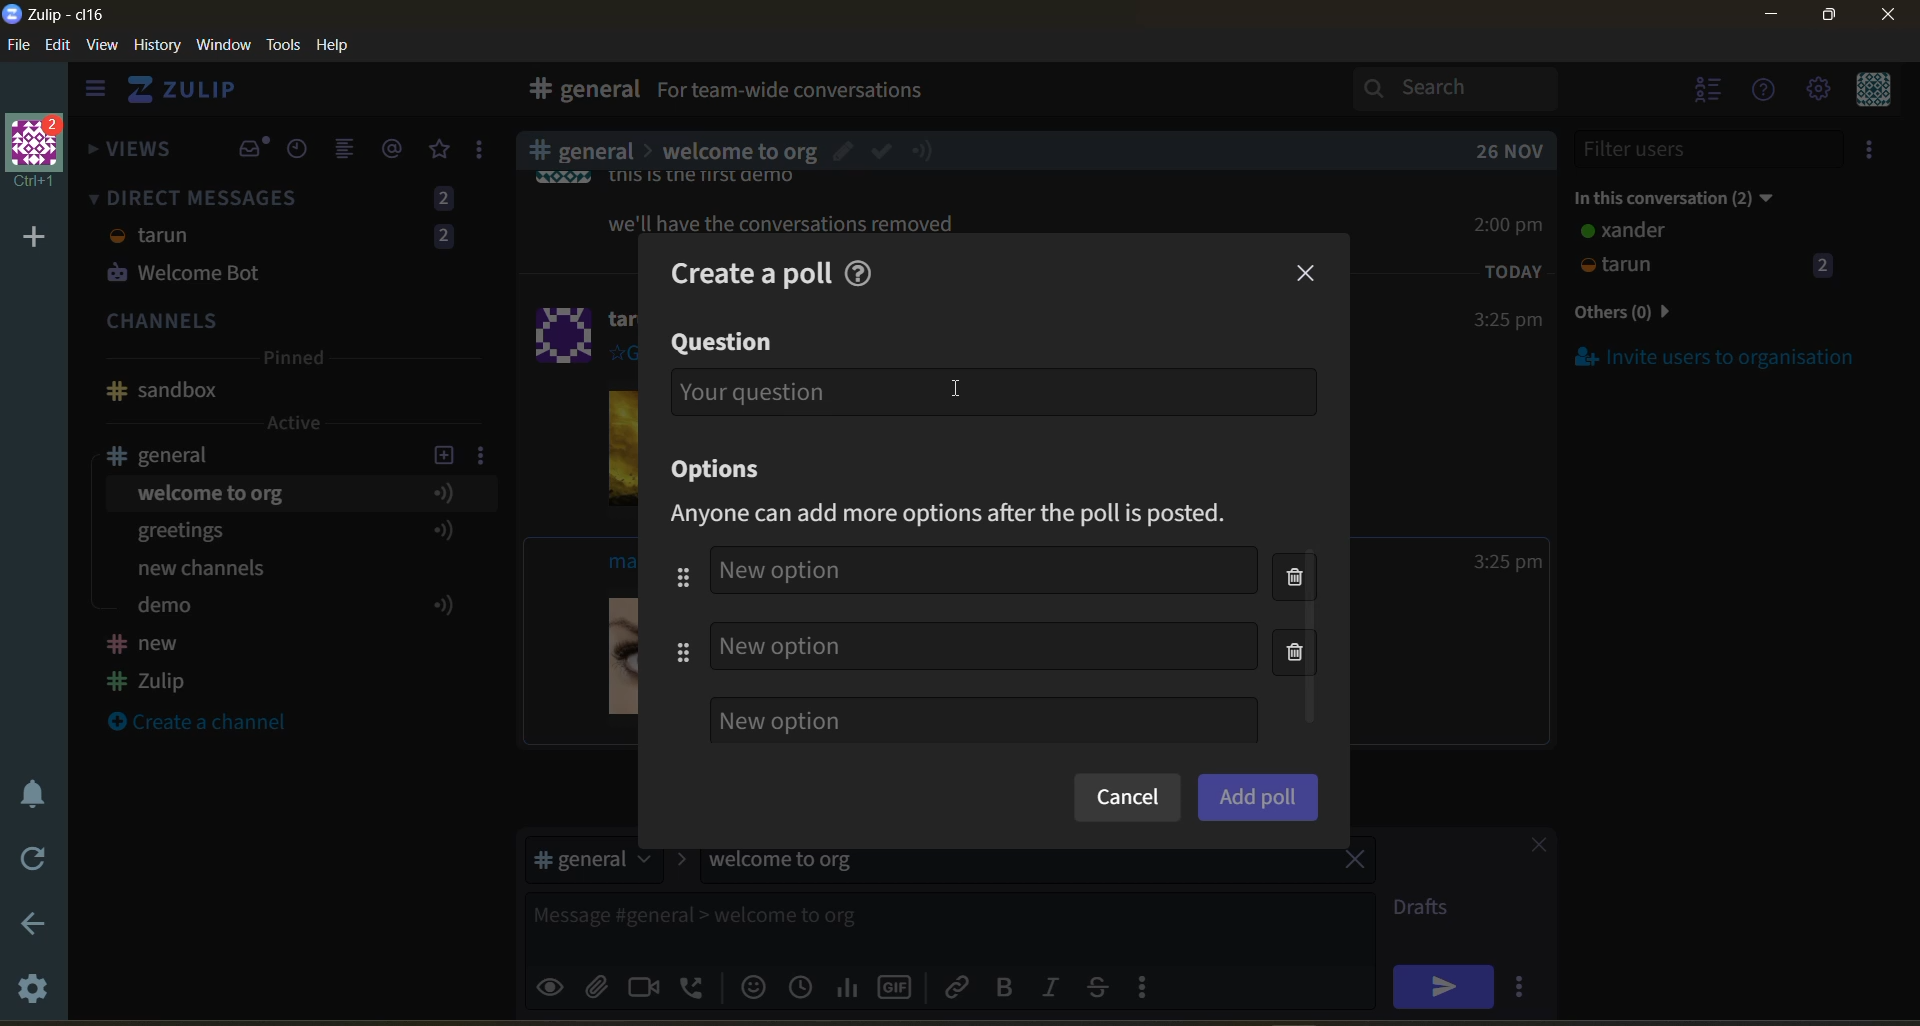  What do you see at coordinates (1529, 848) in the screenshot?
I see `close` at bounding box center [1529, 848].